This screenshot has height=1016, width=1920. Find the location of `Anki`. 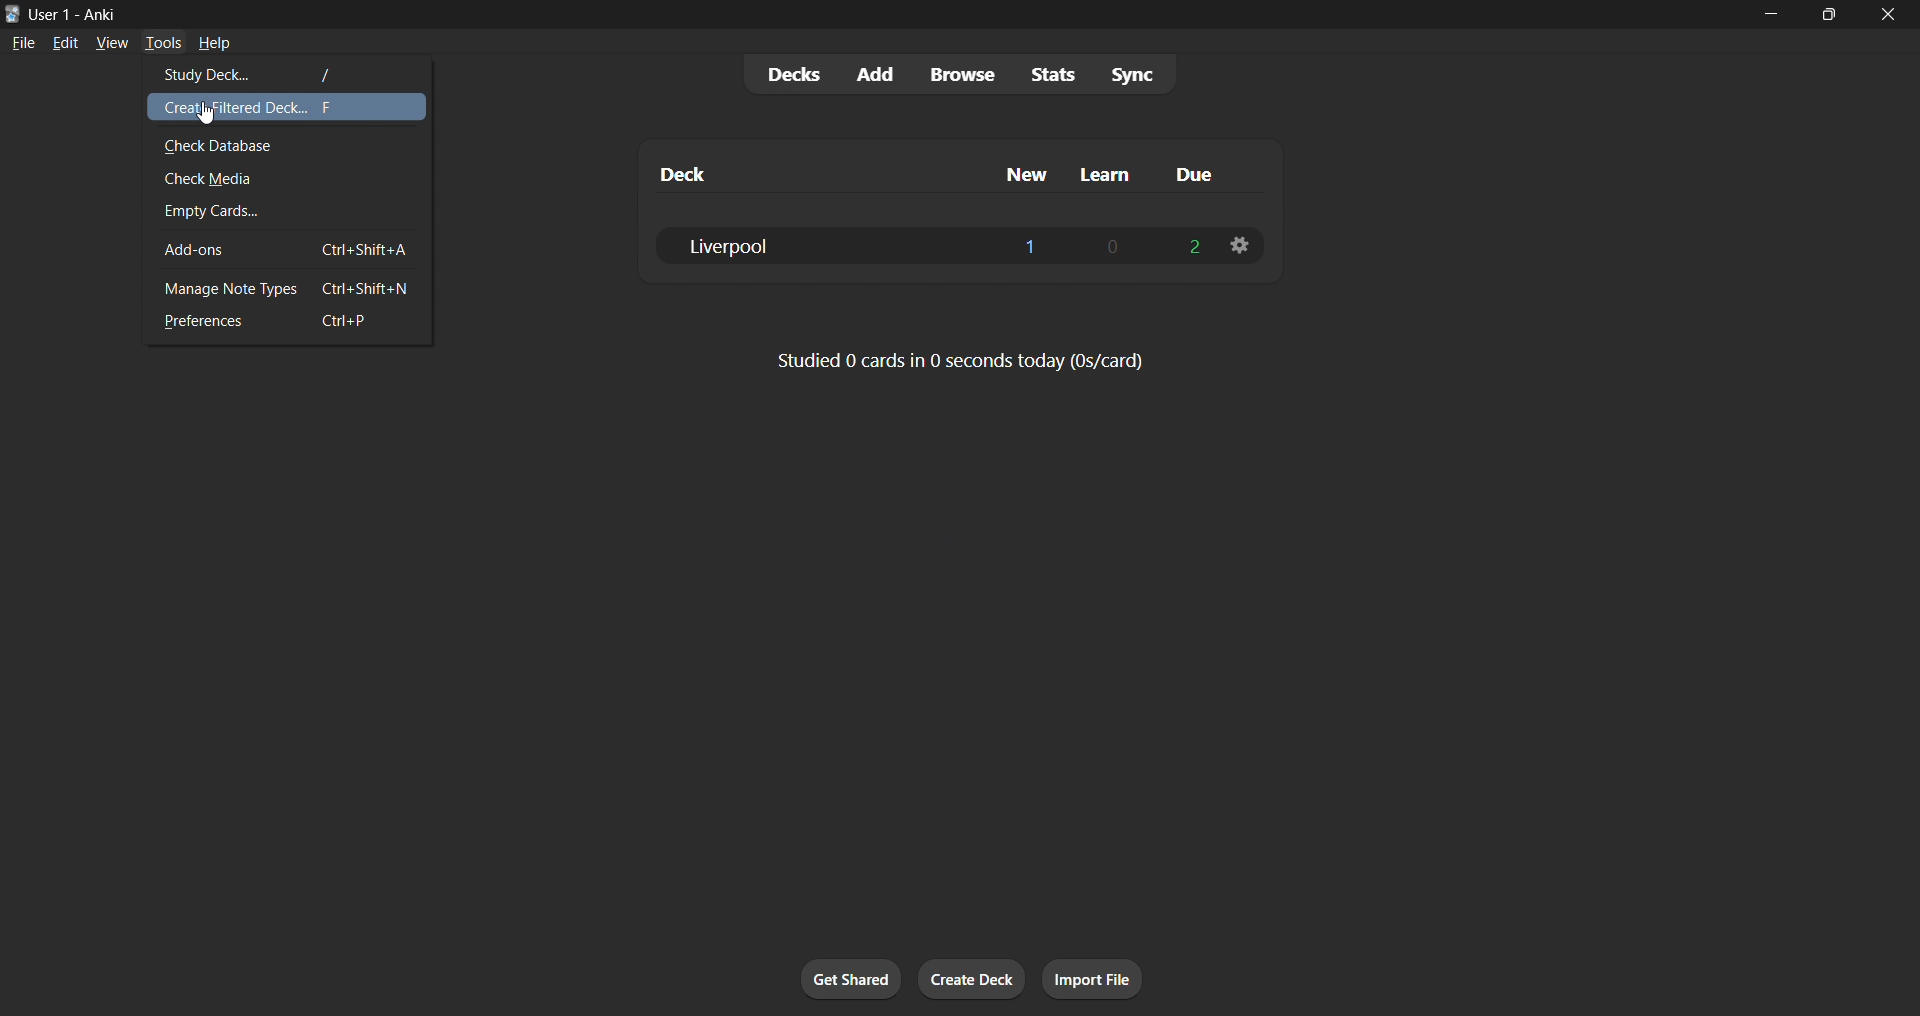

Anki is located at coordinates (99, 12).